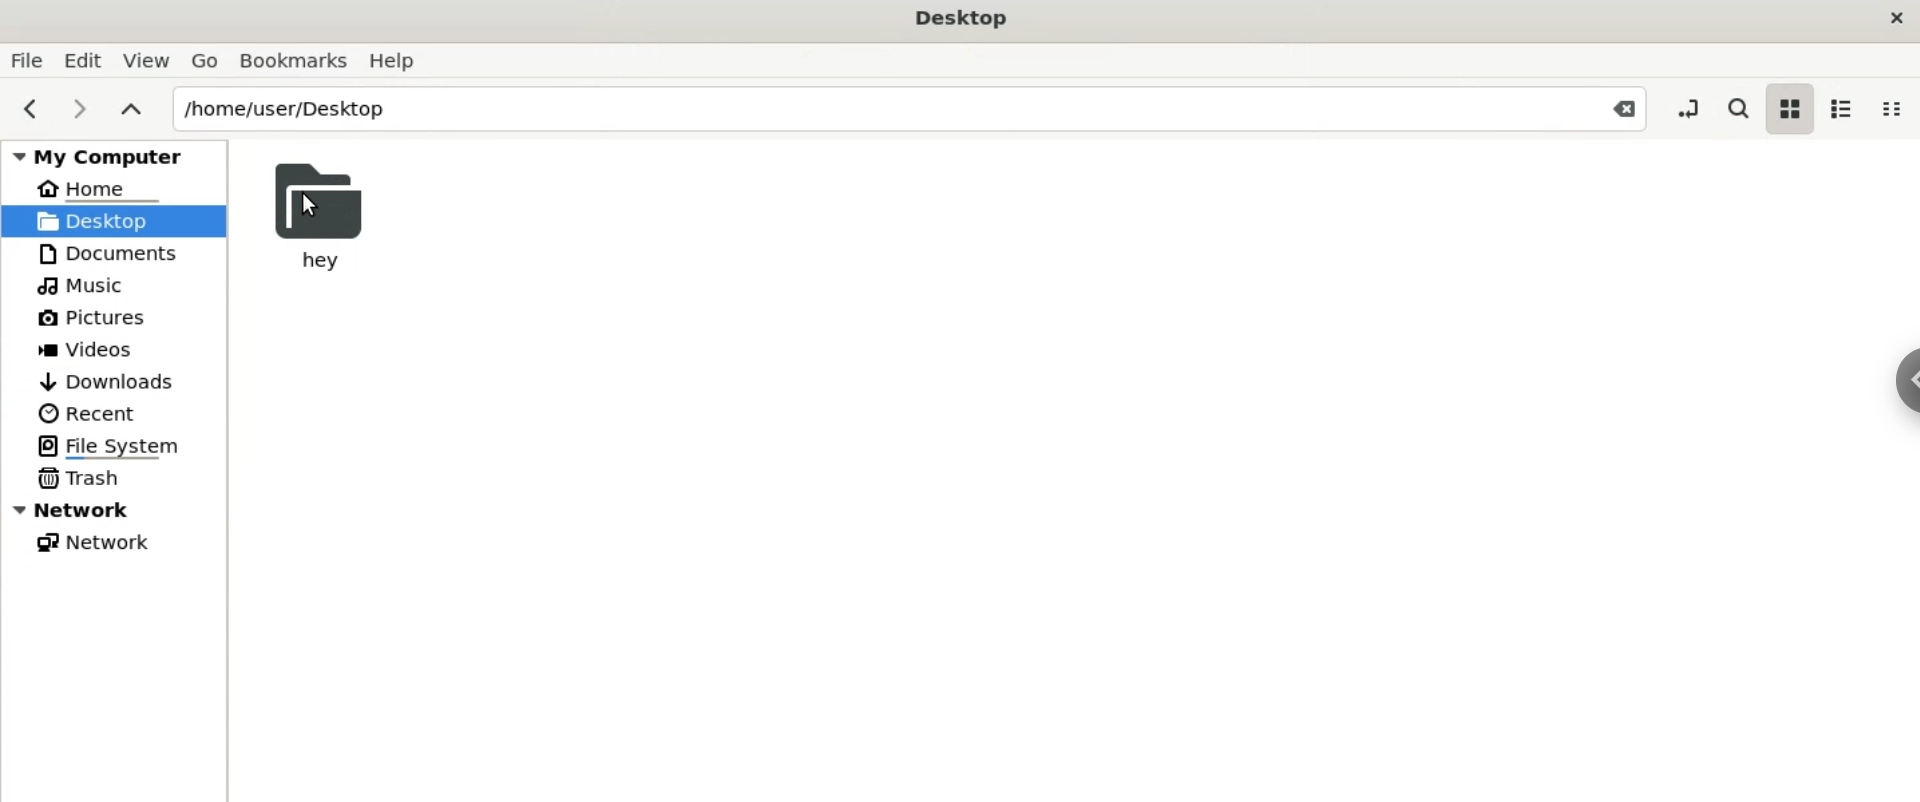  What do you see at coordinates (91, 543) in the screenshot?
I see `network` at bounding box center [91, 543].